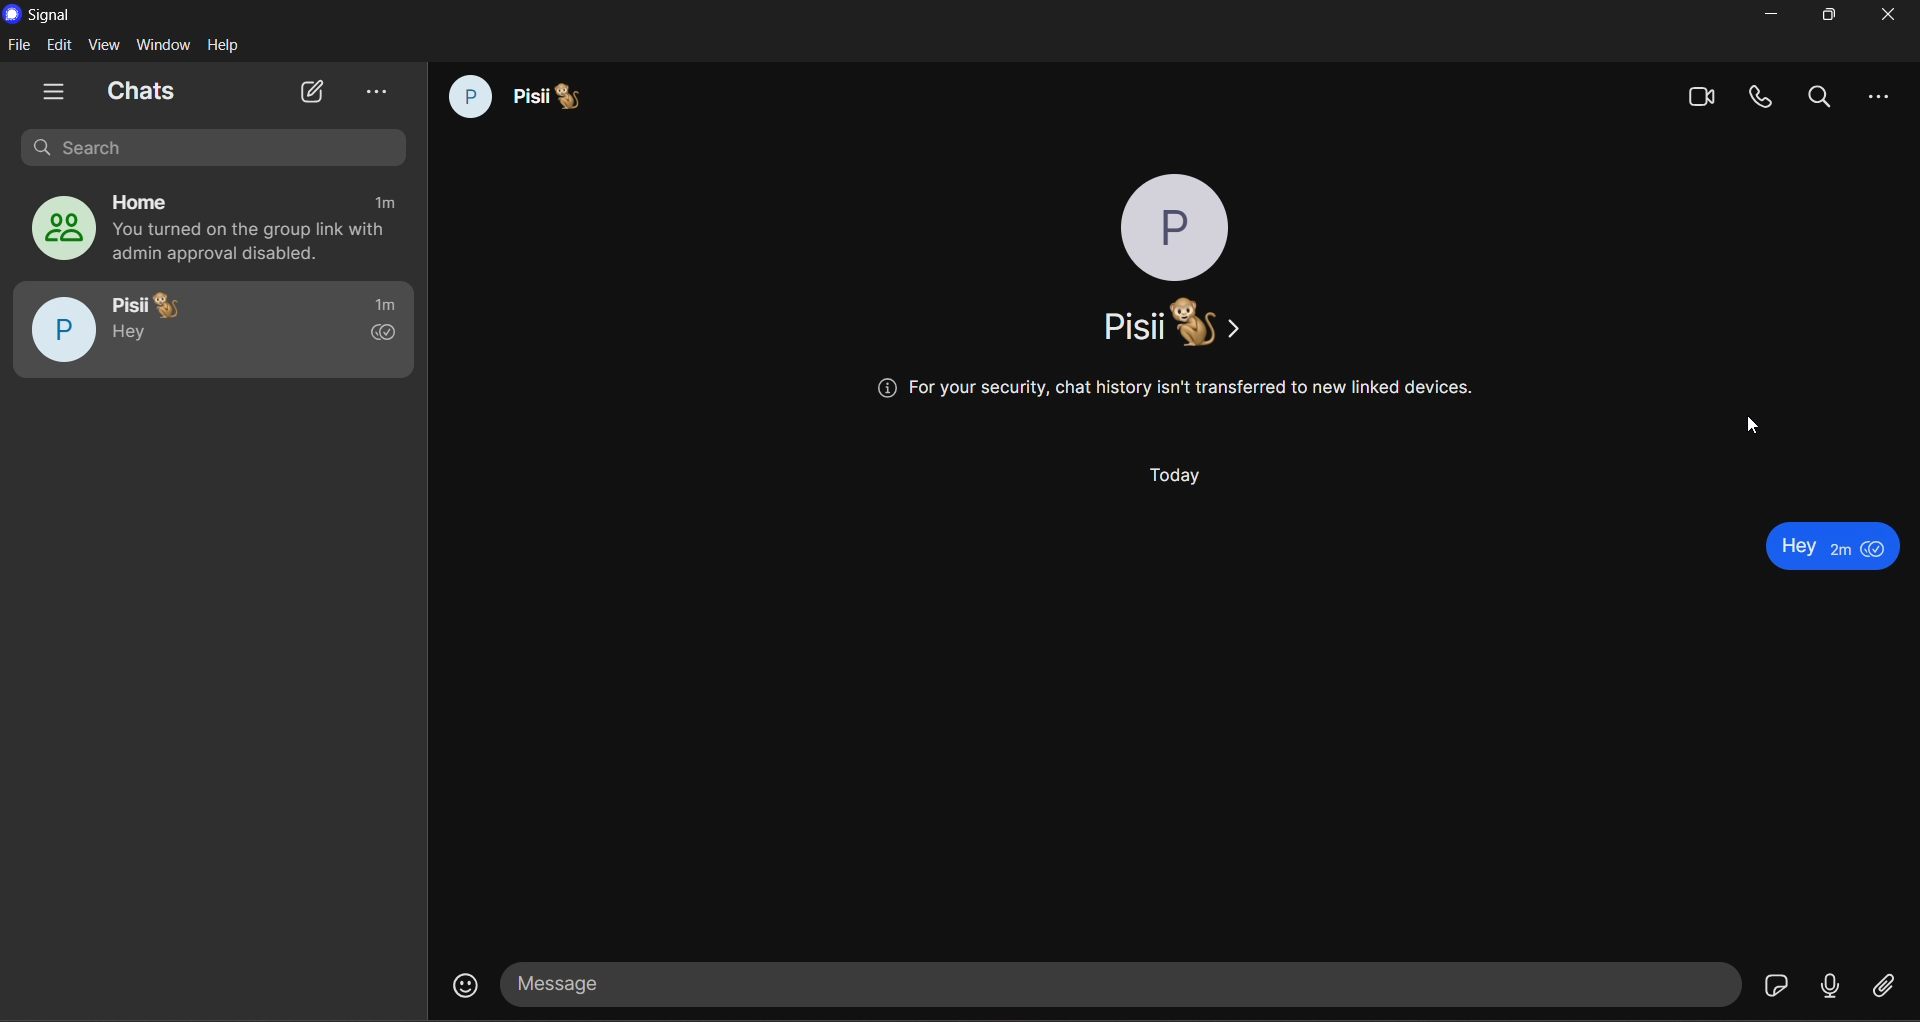 The height and width of the screenshot is (1022, 1920). Describe the element at coordinates (1884, 984) in the screenshot. I see `file share` at that location.